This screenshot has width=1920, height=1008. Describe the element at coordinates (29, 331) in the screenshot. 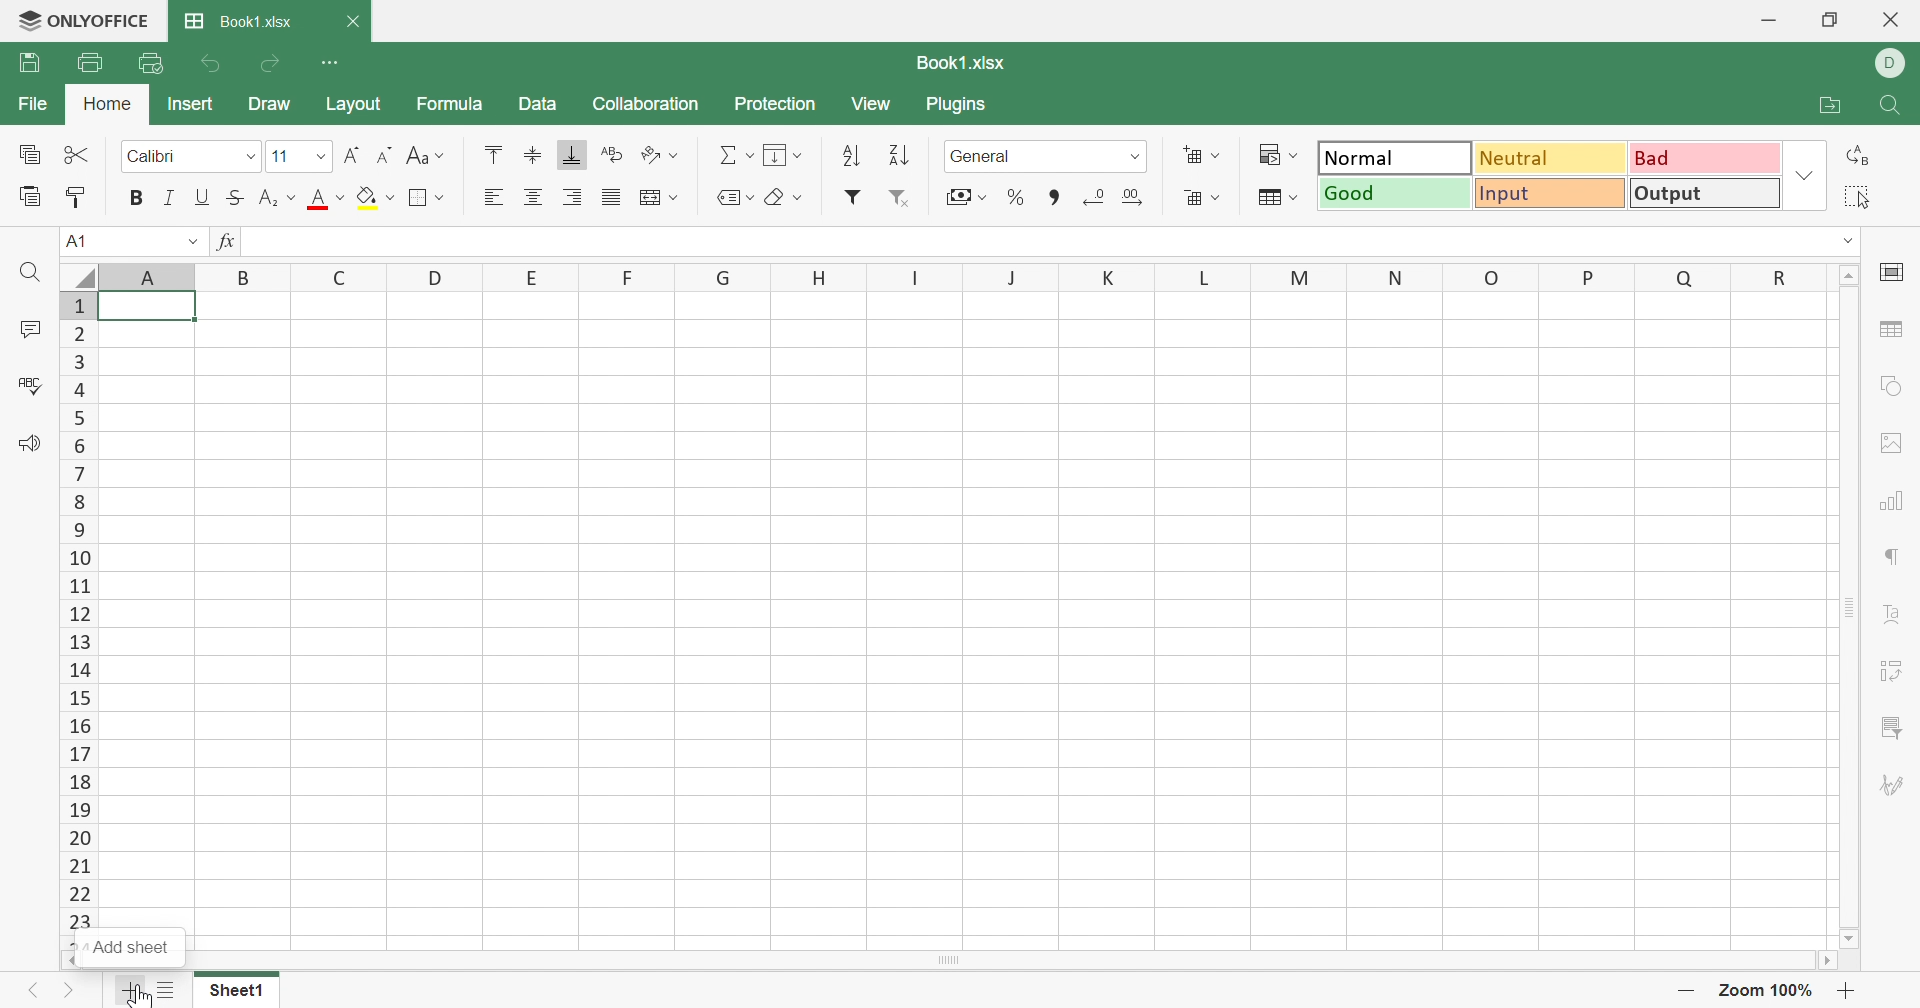

I see `Comments` at that location.